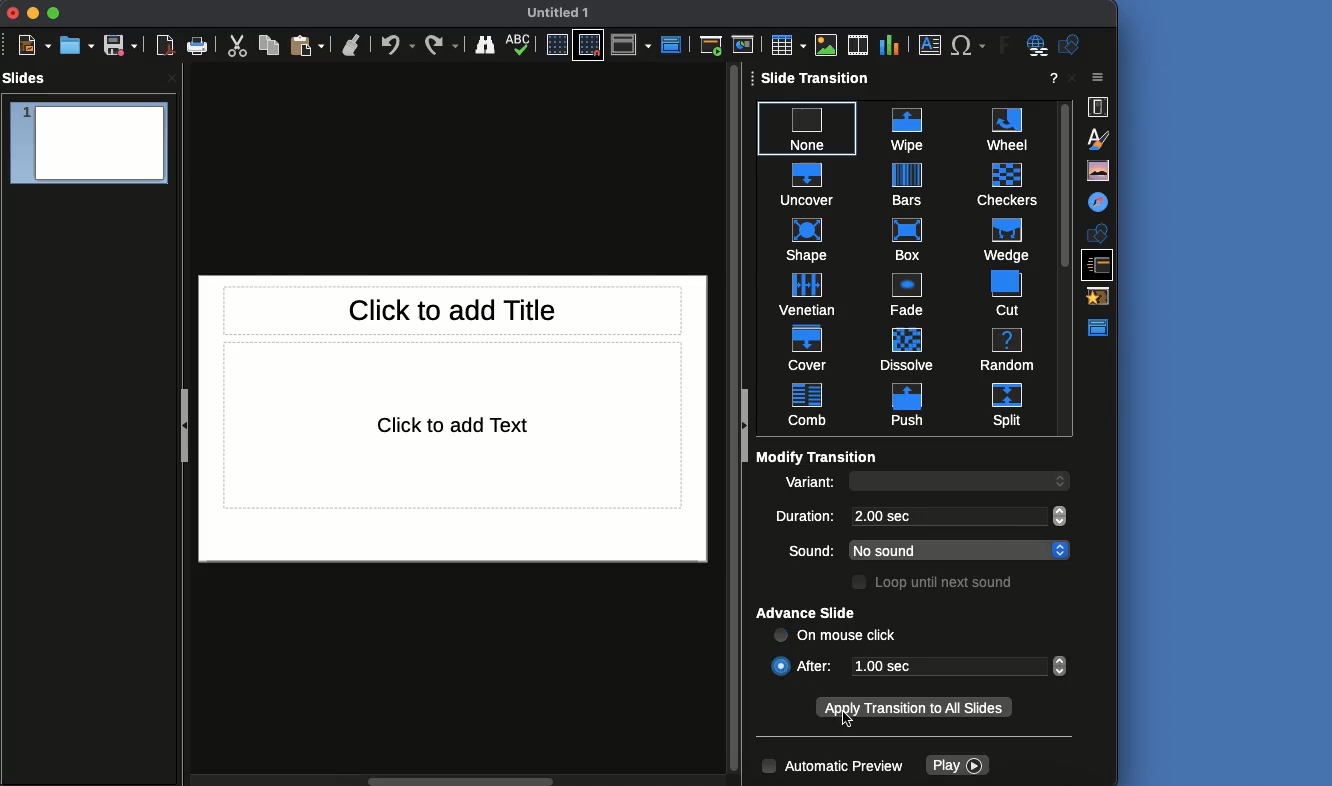  I want to click on No sound, so click(944, 550).